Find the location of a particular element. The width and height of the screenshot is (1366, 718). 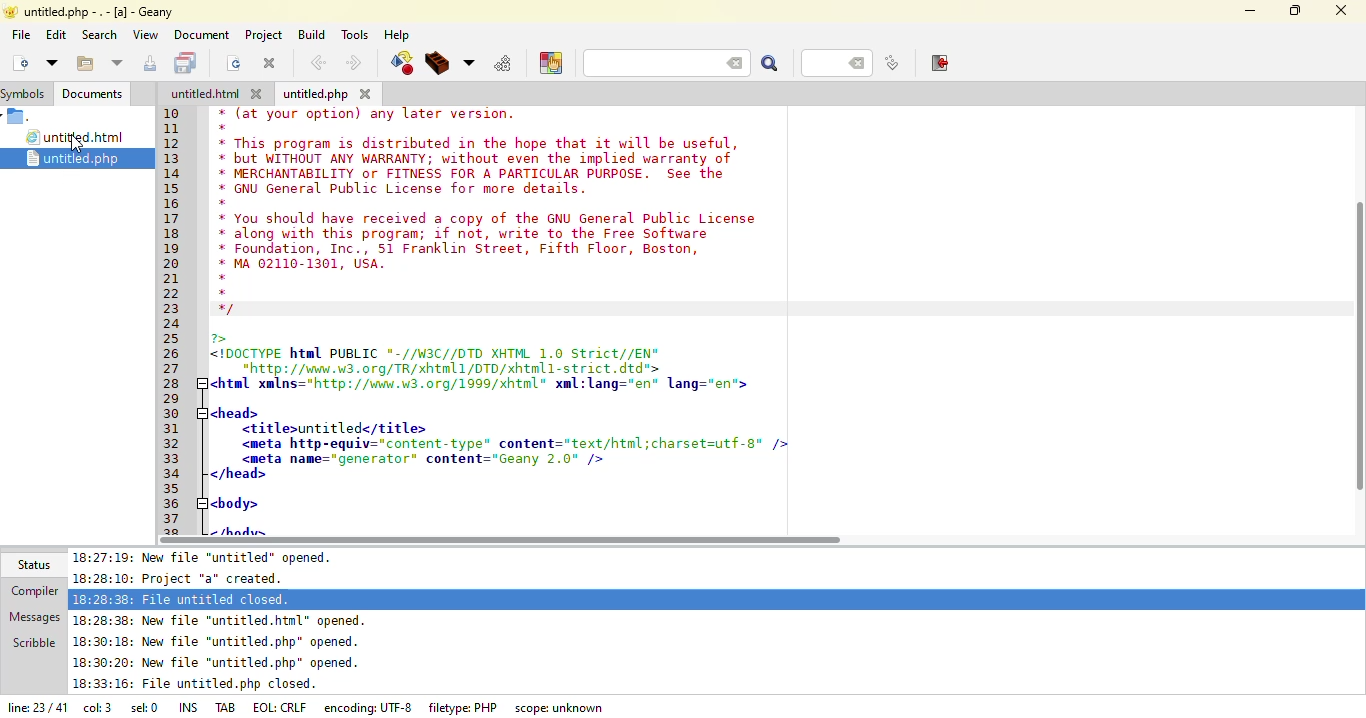

utf is located at coordinates (366, 704).